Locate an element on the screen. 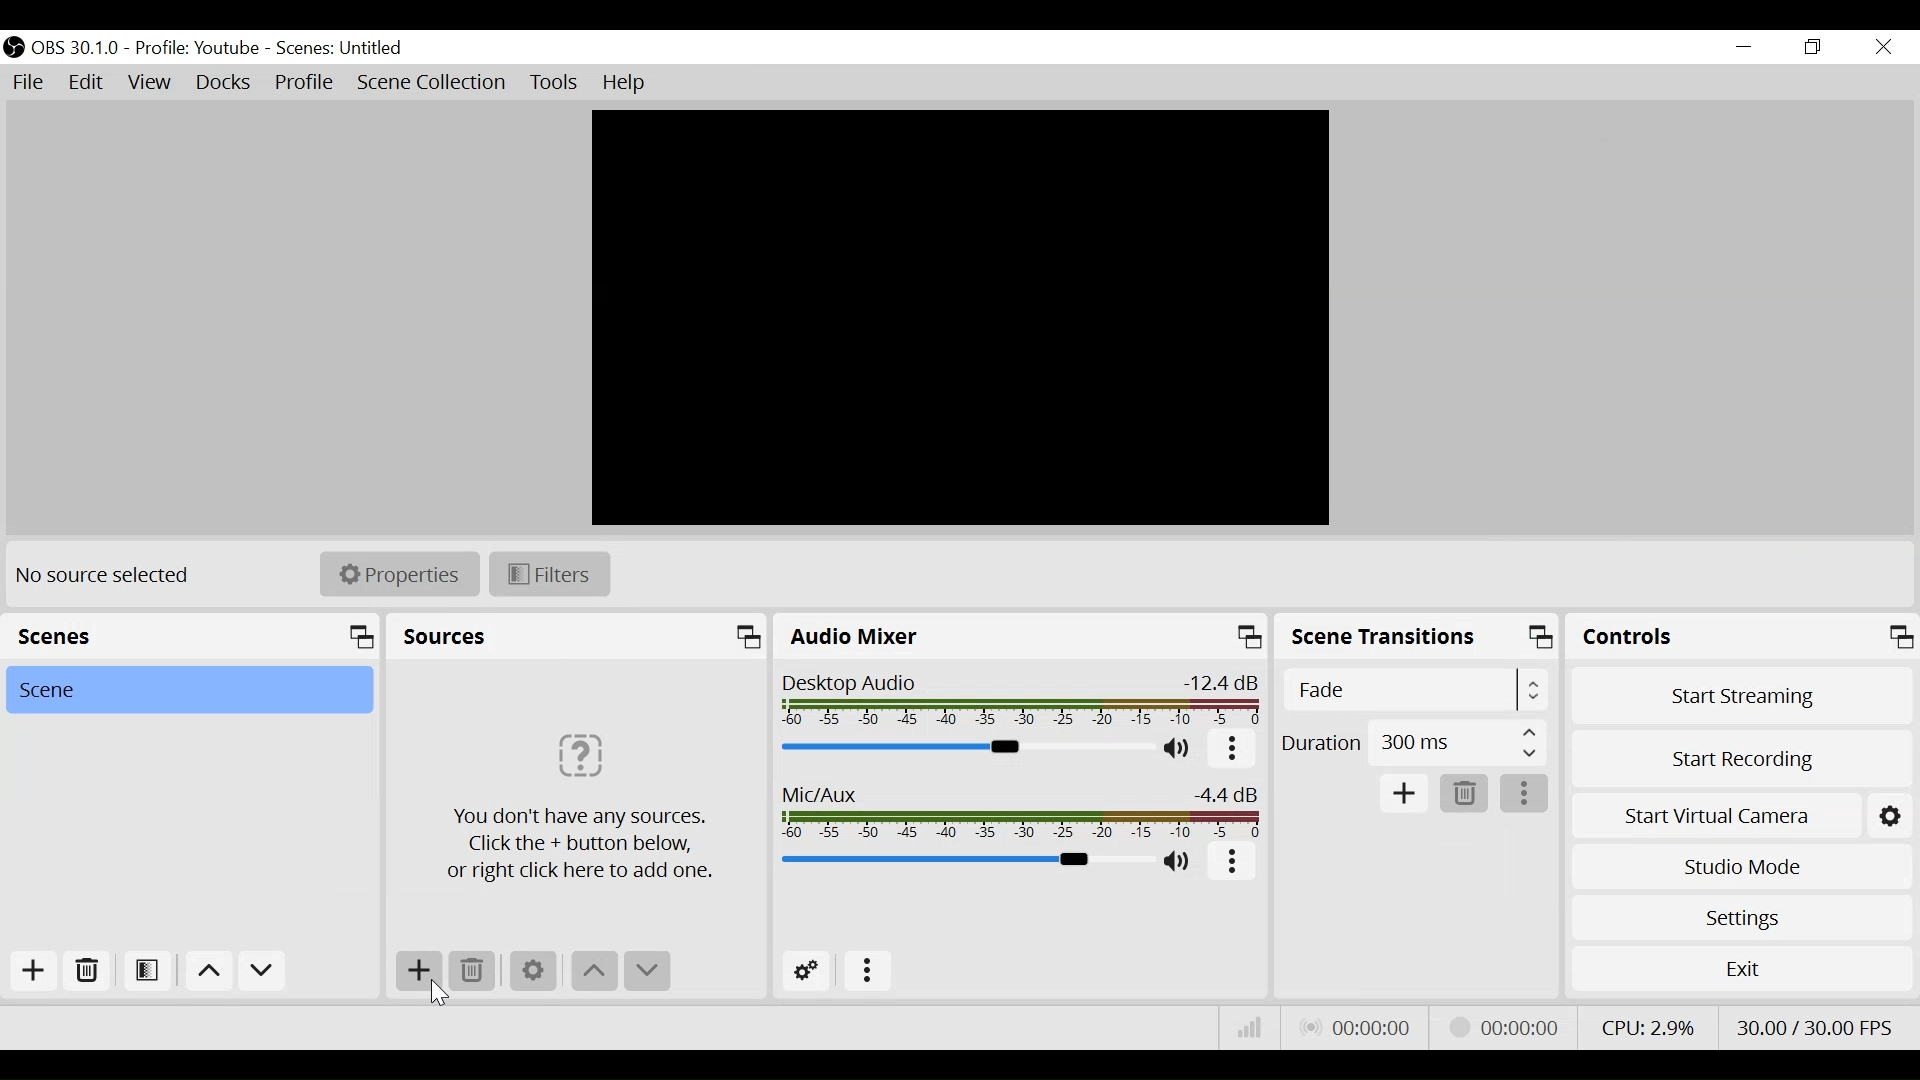  Delete is located at coordinates (88, 971).